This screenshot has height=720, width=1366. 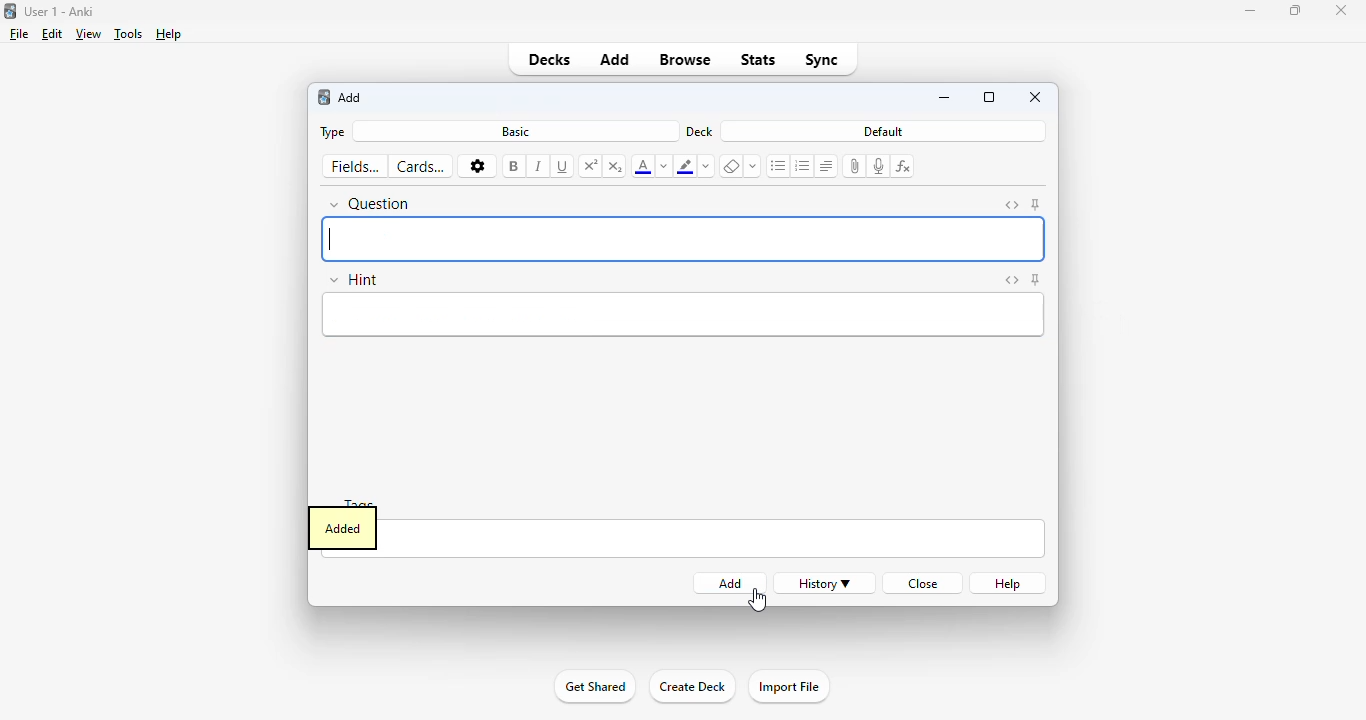 What do you see at coordinates (989, 96) in the screenshot?
I see `maximize` at bounding box center [989, 96].